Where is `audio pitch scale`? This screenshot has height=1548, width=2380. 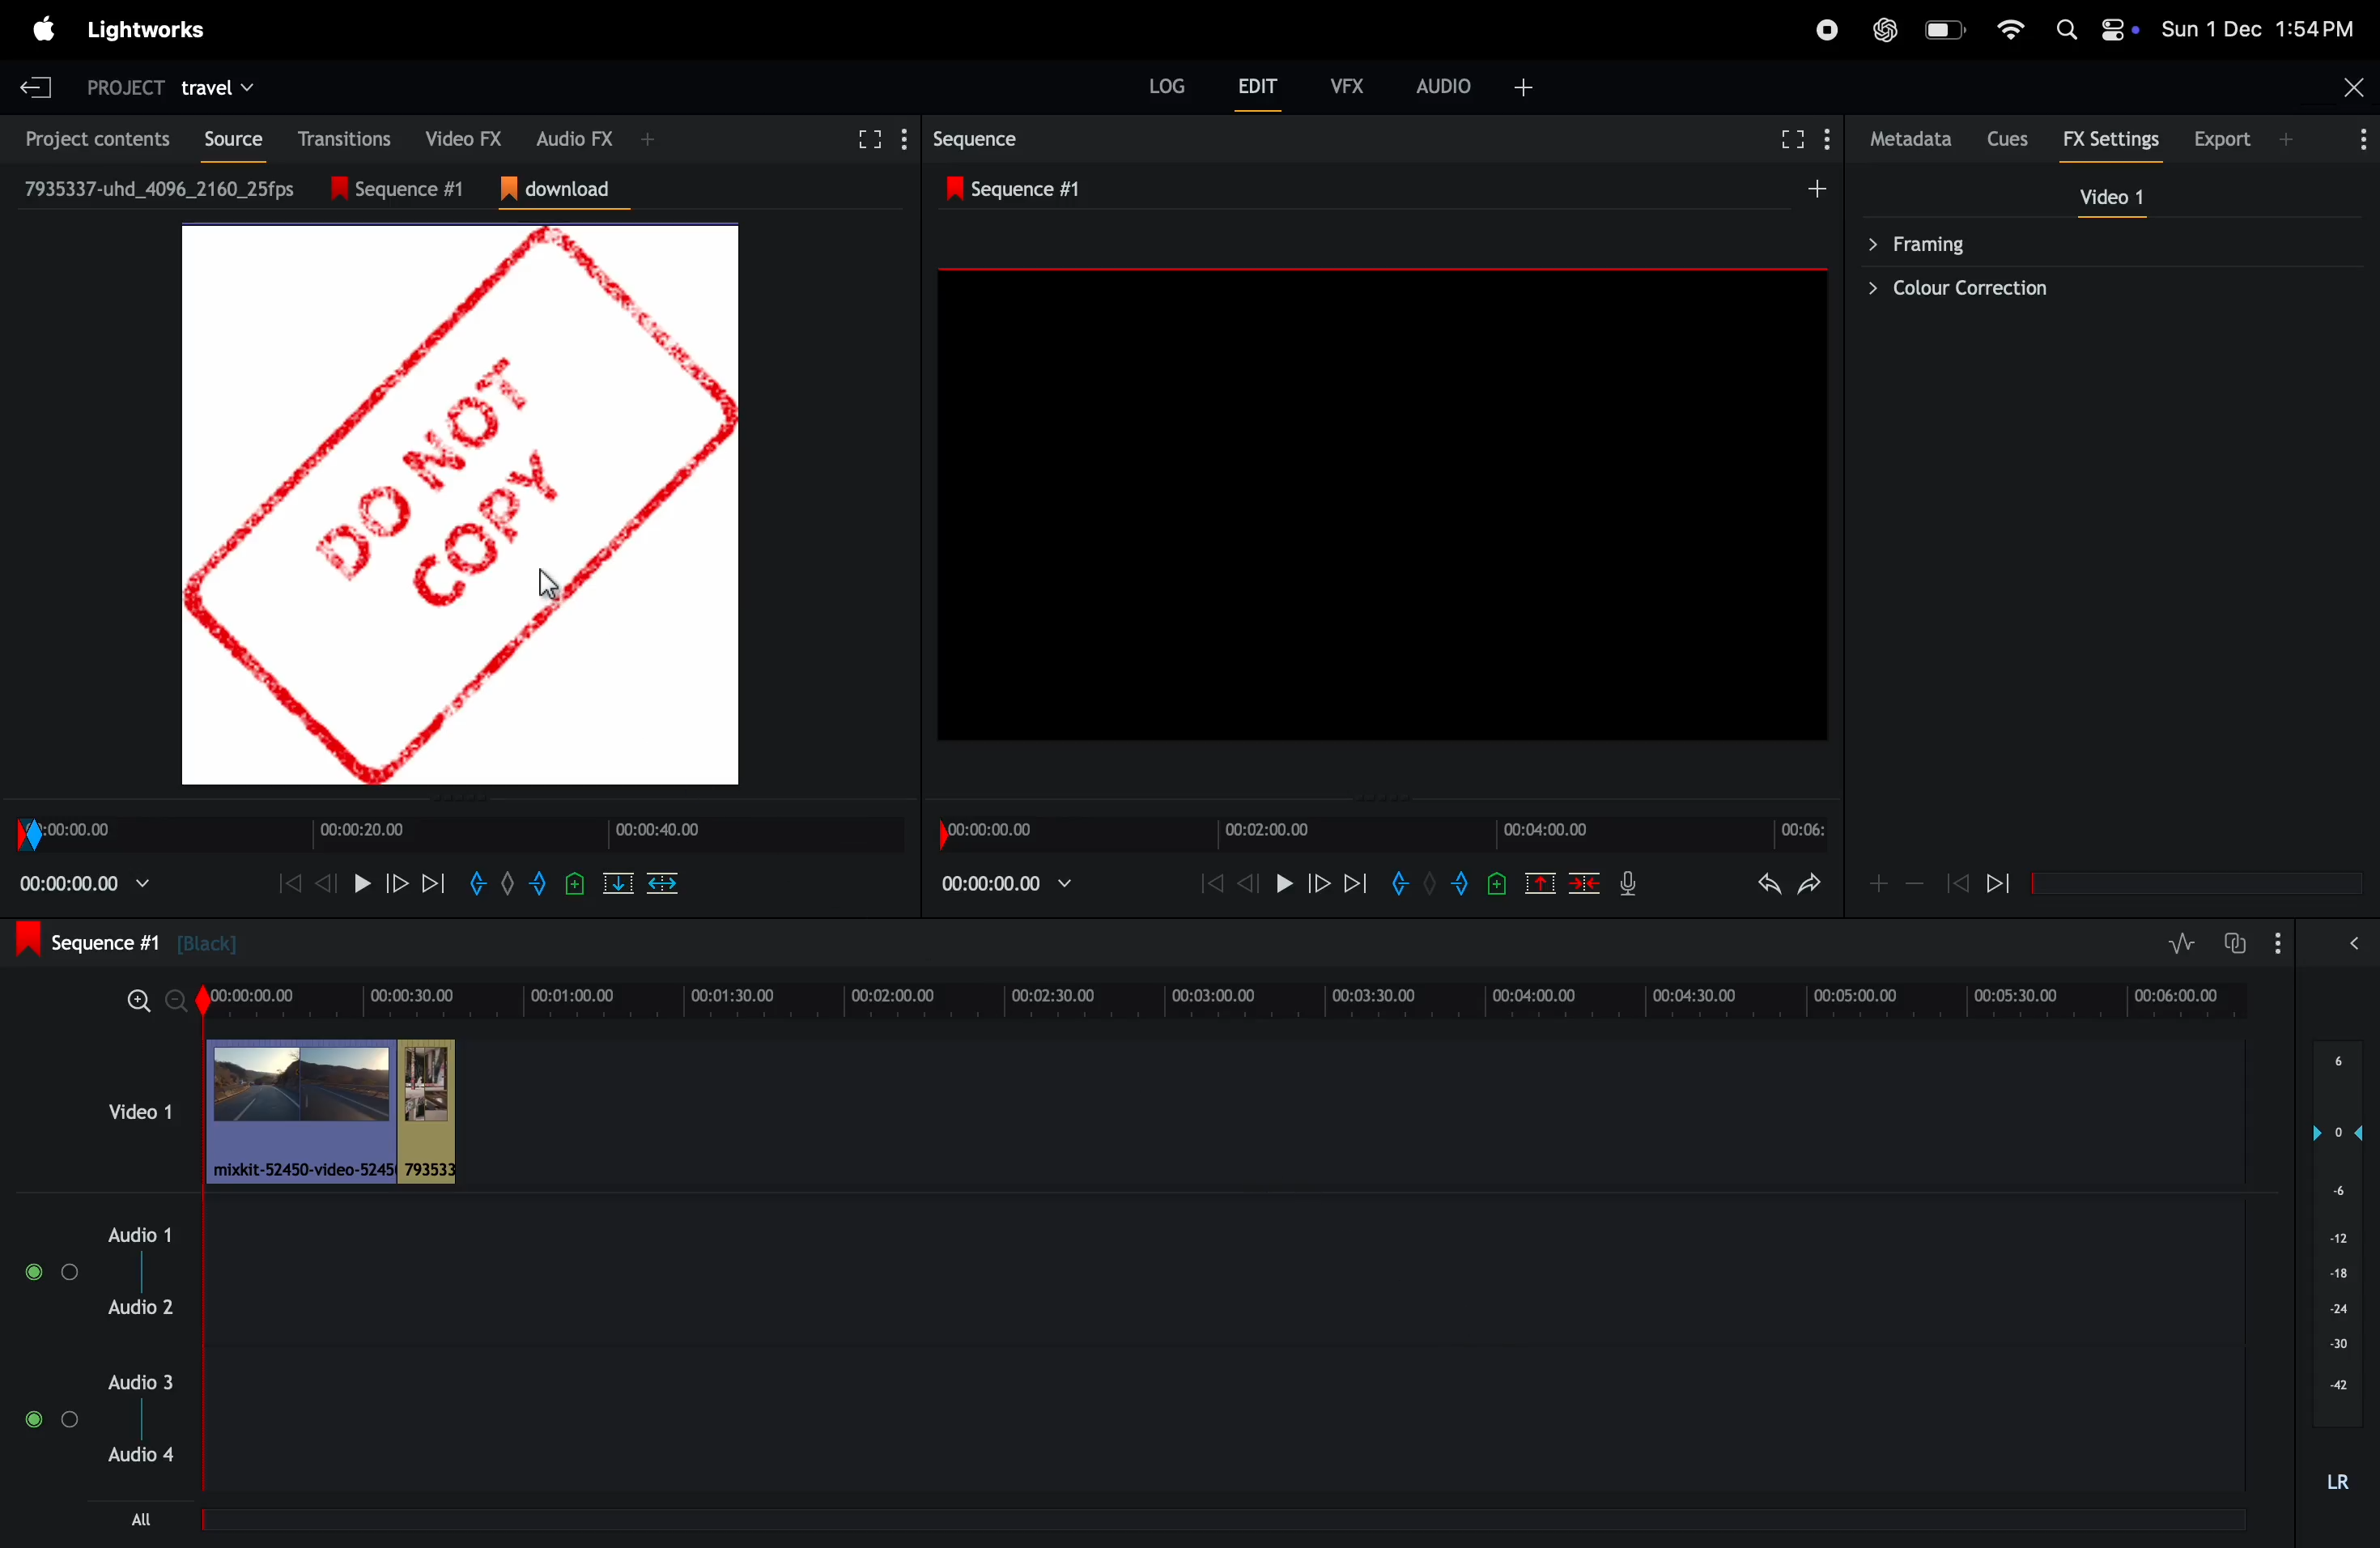 audio pitch scale is located at coordinates (2337, 1234).